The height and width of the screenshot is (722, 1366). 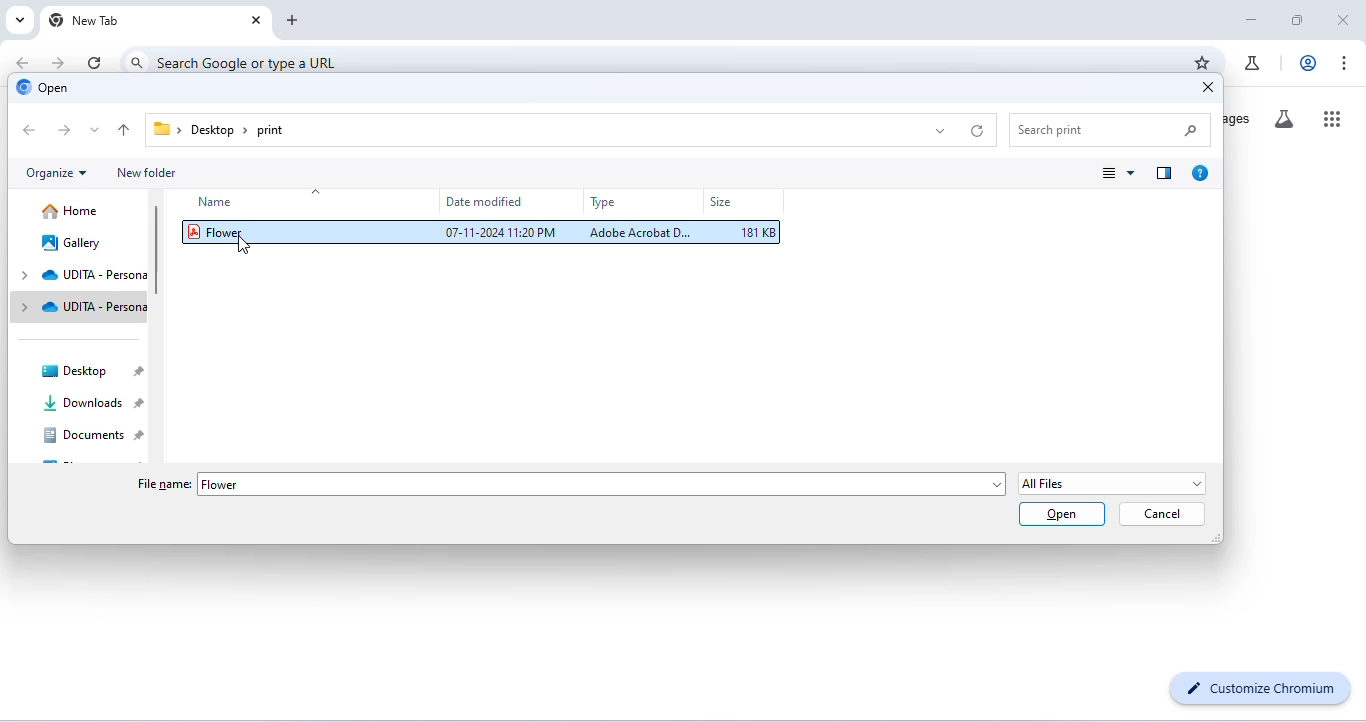 What do you see at coordinates (1113, 128) in the screenshot?
I see `search print` at bounding box center [1113, 128].